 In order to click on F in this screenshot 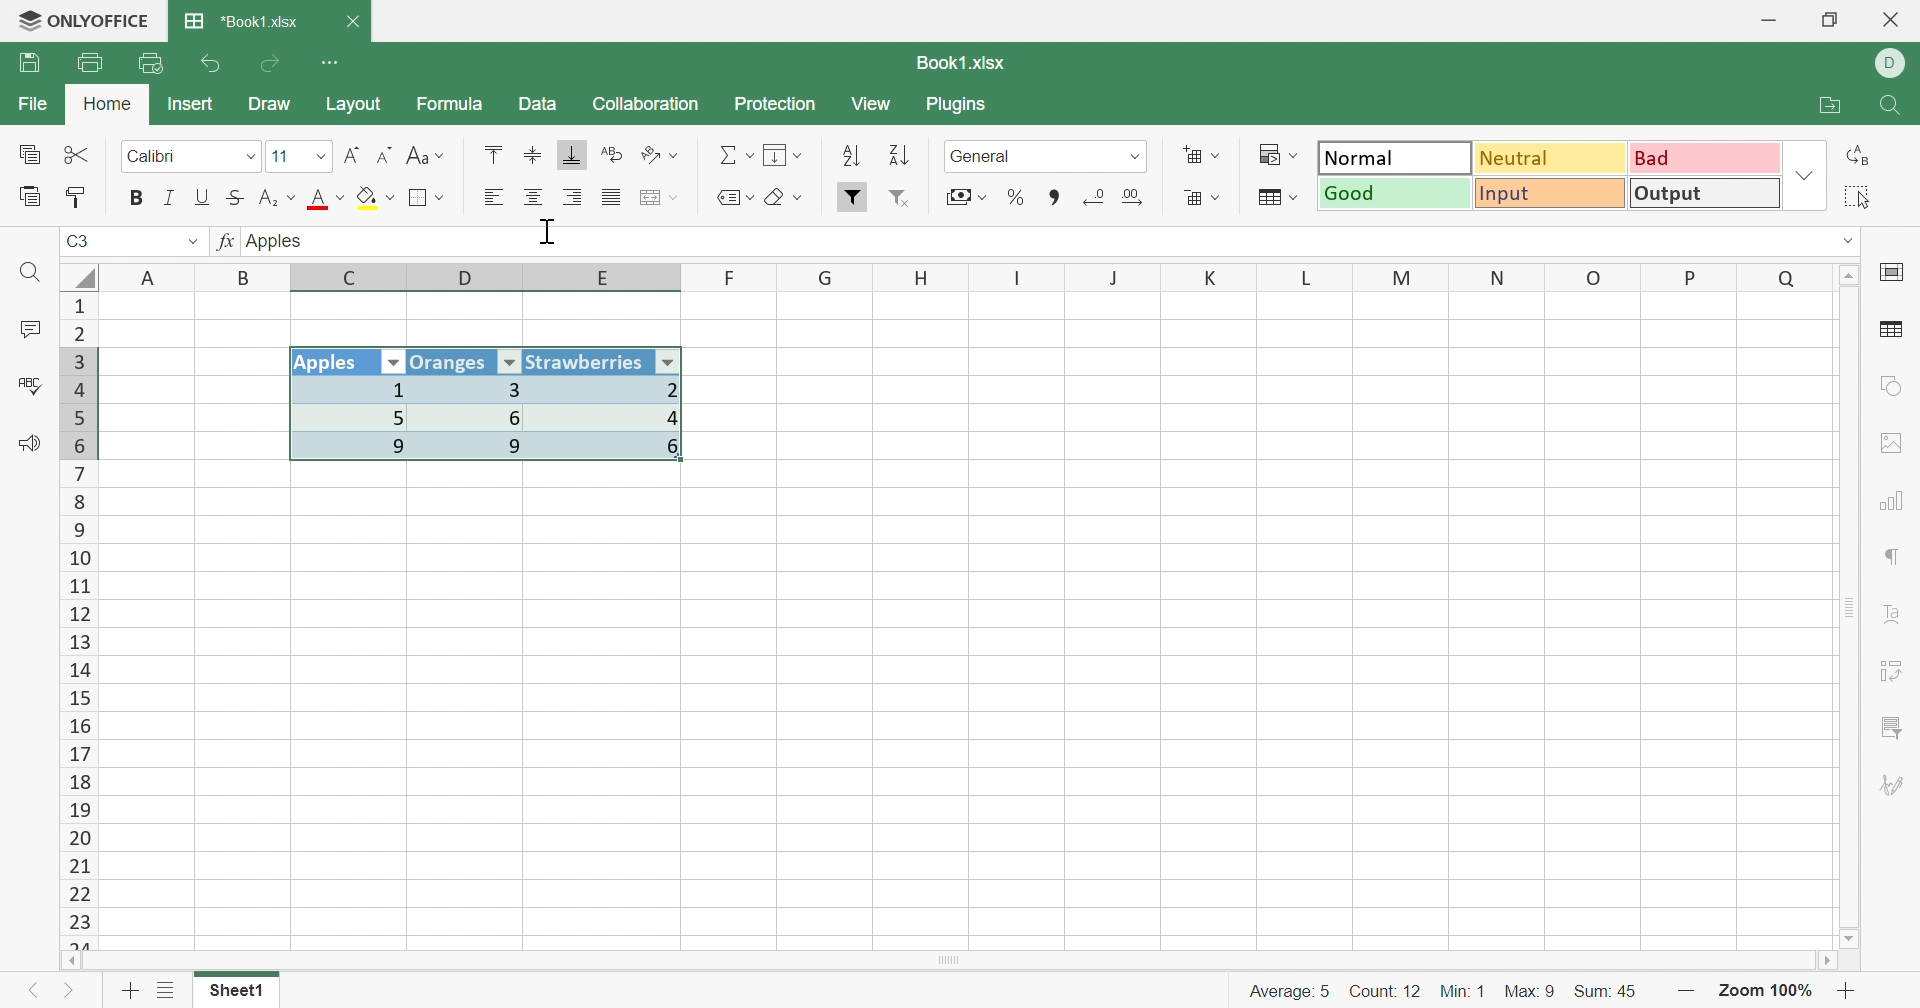, I will do `click(731, 277)`.